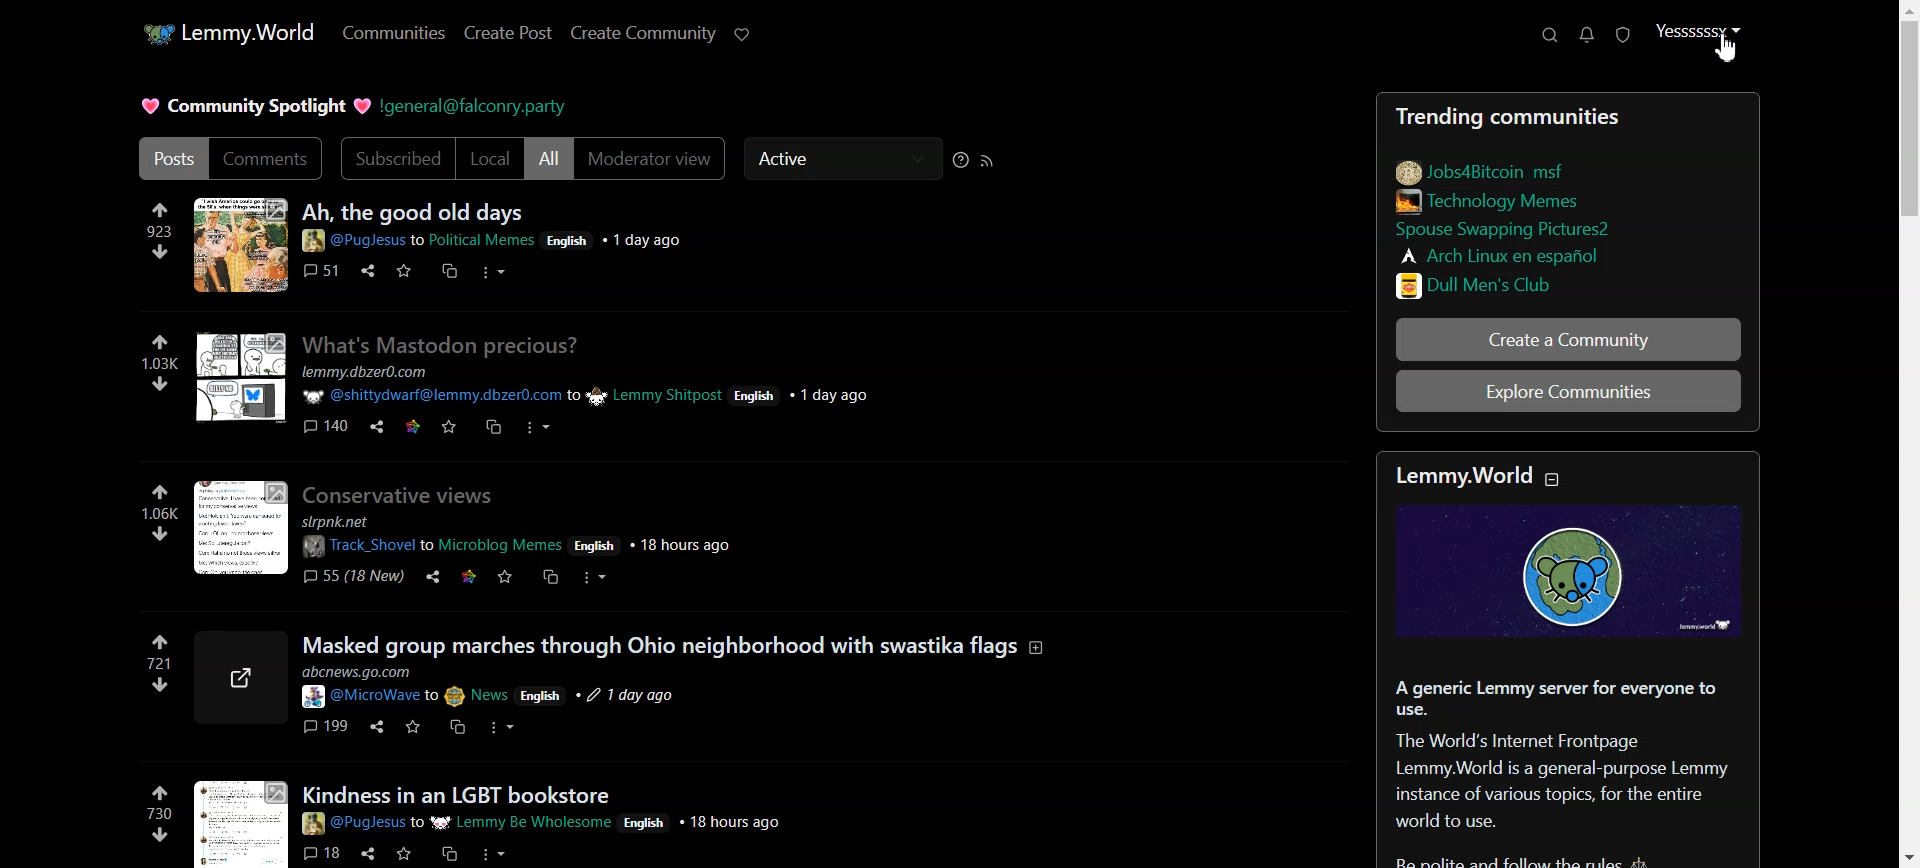 Image resolution: width=1920 pixels, height=868 pixels. What do you see at coordinates (392, 33) in the screenshot?
I see `Communities` at bounding box center [392, 33].